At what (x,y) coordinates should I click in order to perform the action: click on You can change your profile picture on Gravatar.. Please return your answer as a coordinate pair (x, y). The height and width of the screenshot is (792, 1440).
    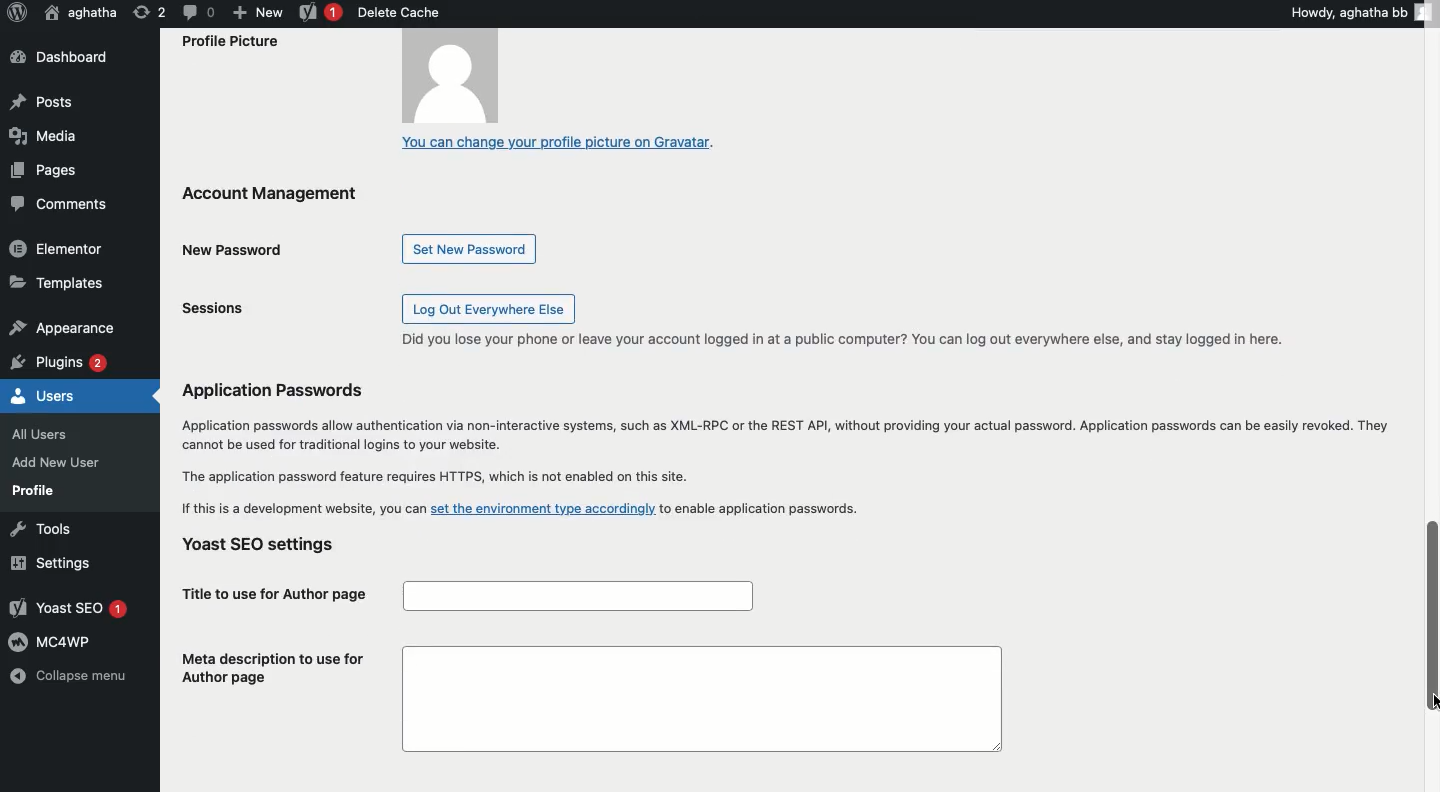
    Looking at the image, I should click on (558, 144).